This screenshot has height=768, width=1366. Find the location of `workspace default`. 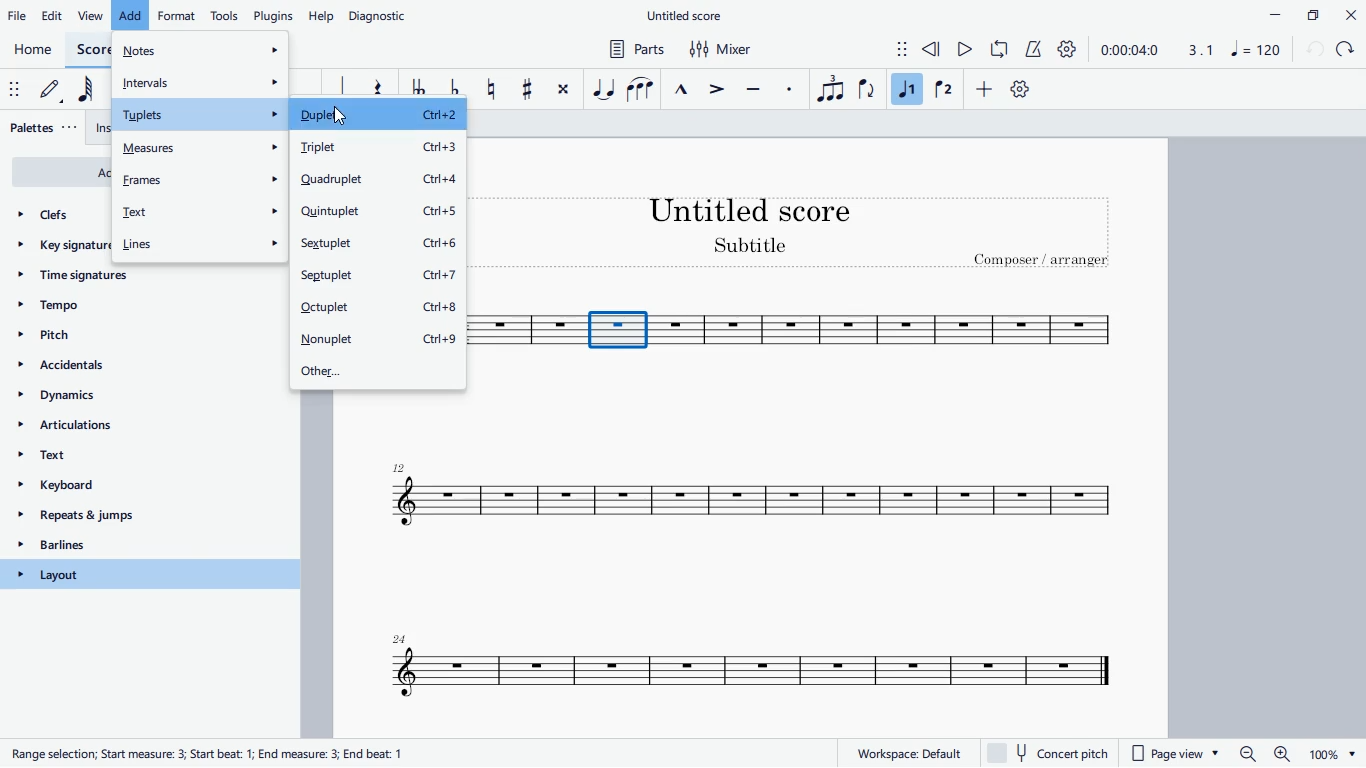

workspace default is located at coordinates (908, 752).